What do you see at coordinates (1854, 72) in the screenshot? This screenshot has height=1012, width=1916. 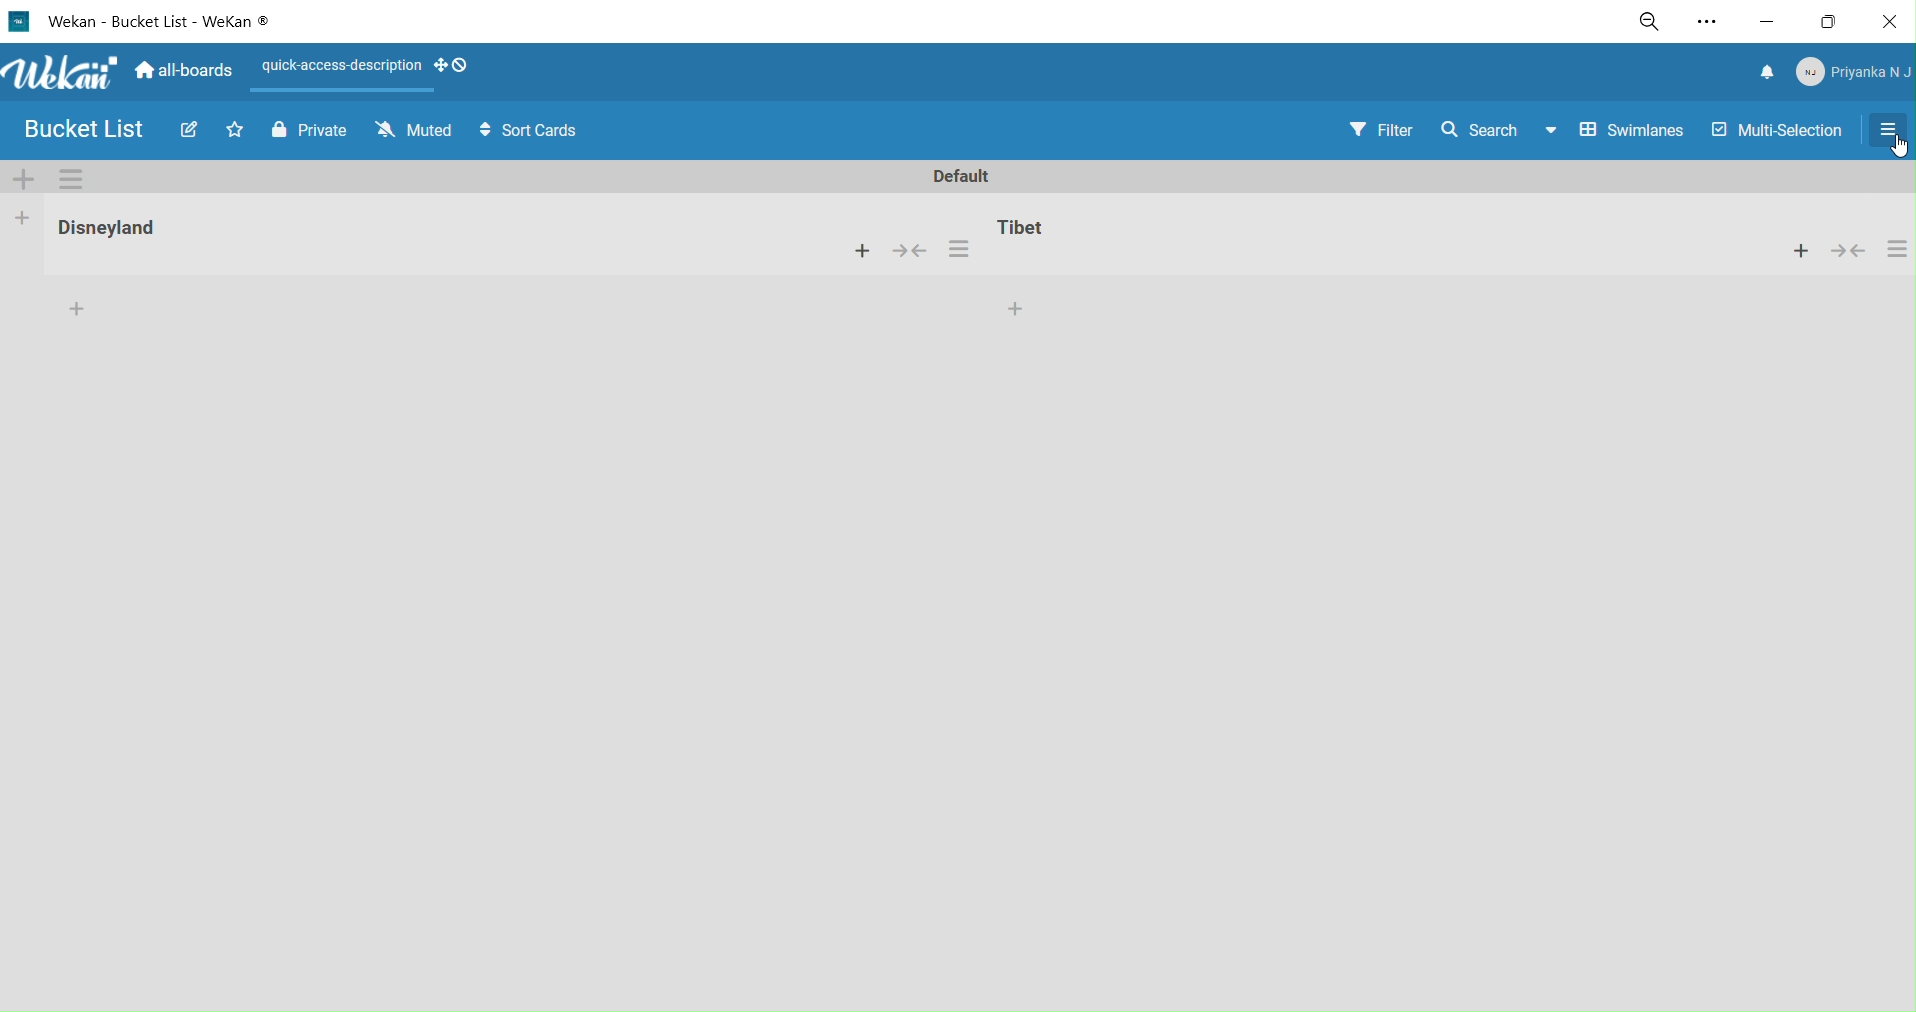 I see `member menu pop up title` at bounding box center [1854, 72].